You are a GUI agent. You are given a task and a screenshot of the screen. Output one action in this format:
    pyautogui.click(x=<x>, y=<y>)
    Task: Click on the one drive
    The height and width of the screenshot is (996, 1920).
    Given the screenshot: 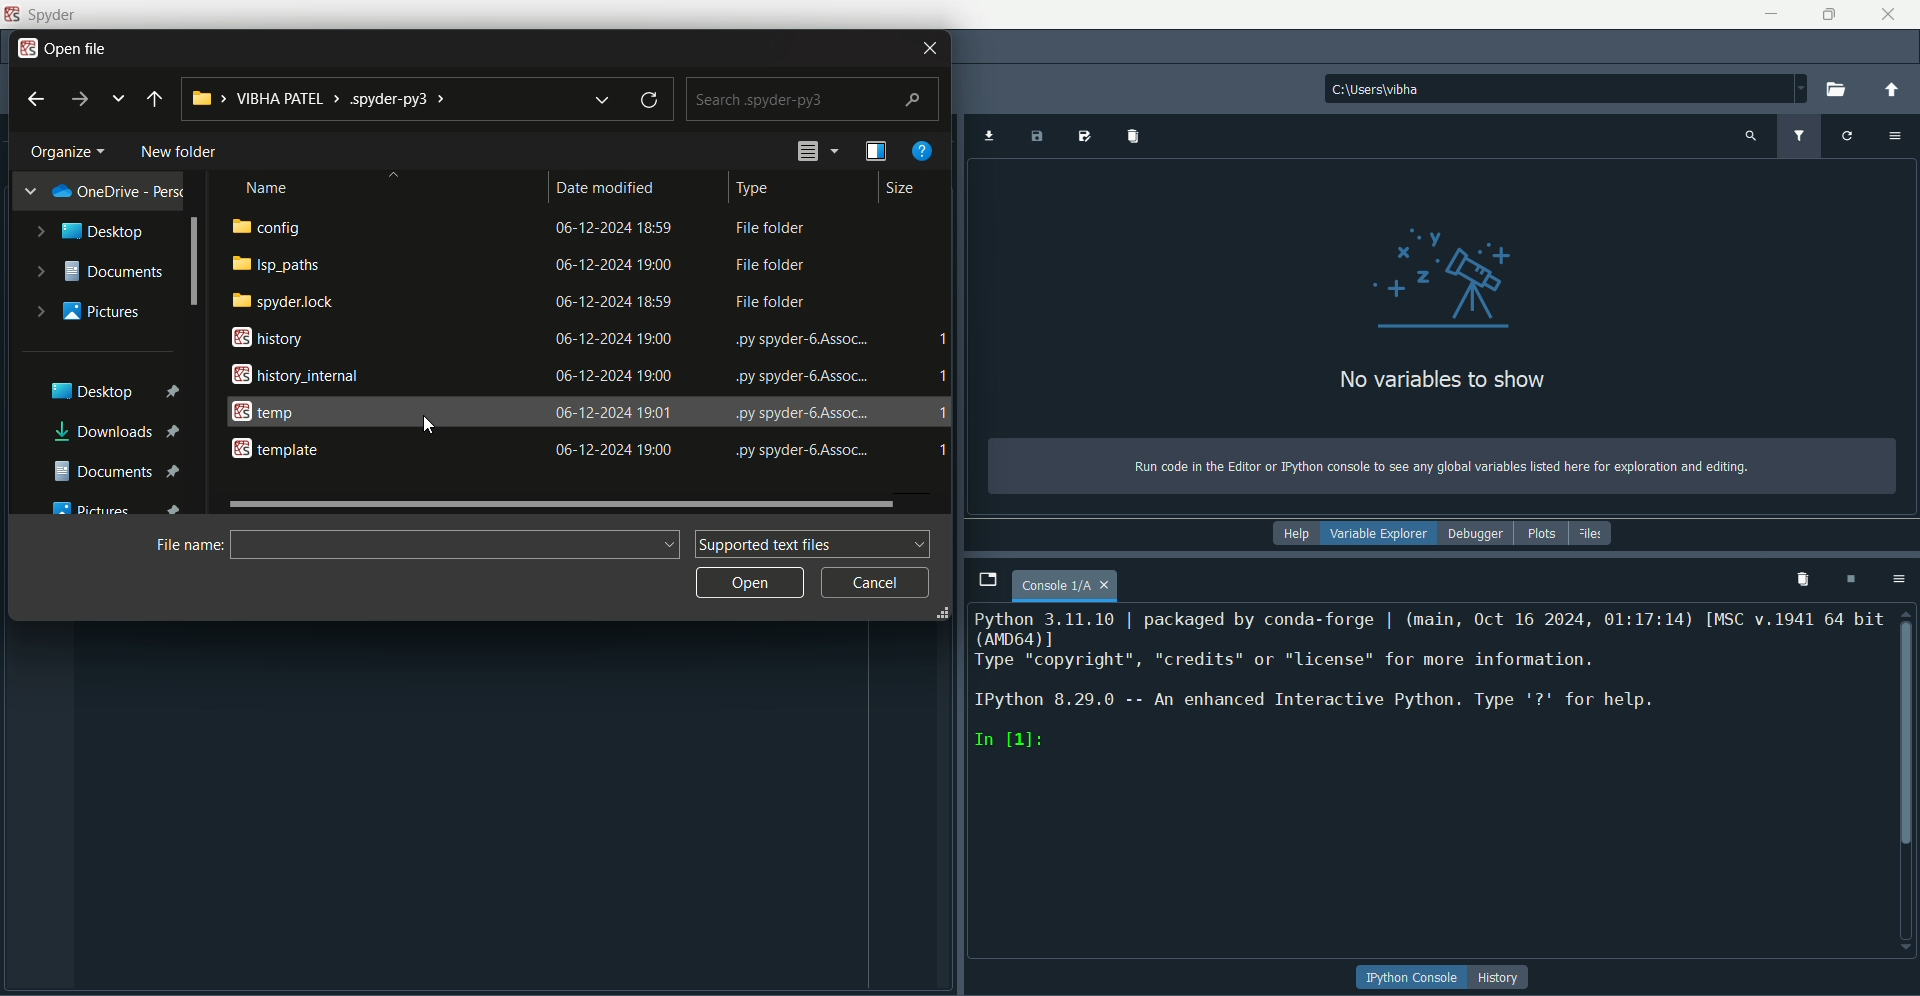 What is the action you would take?
    pyautogui.click(x=107, y=191)
    